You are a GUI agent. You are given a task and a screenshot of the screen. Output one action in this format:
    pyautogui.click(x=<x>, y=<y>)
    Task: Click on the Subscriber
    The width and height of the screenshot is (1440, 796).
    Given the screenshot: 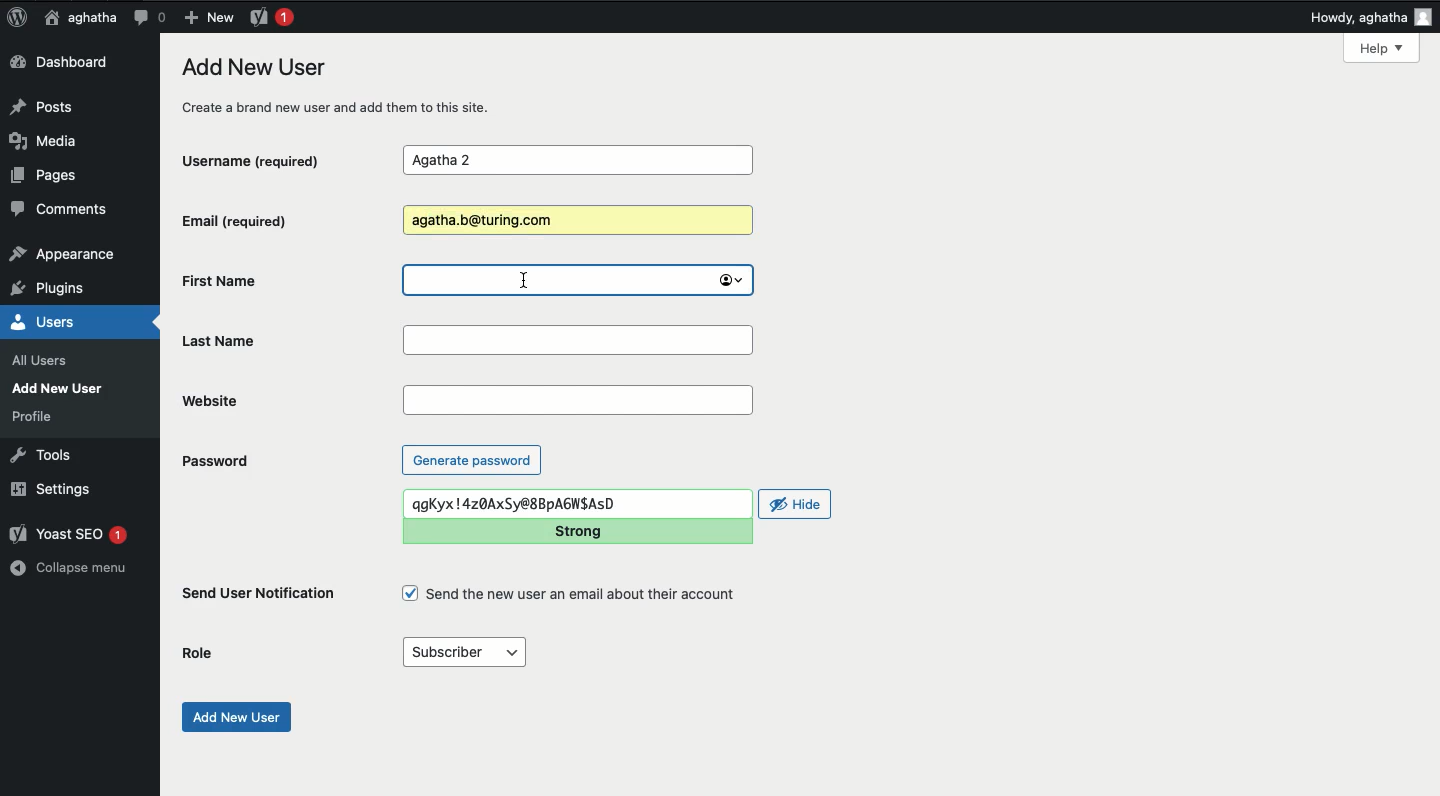 What is the action you would take?
    pyautogui.click(x=463, y=653)
    